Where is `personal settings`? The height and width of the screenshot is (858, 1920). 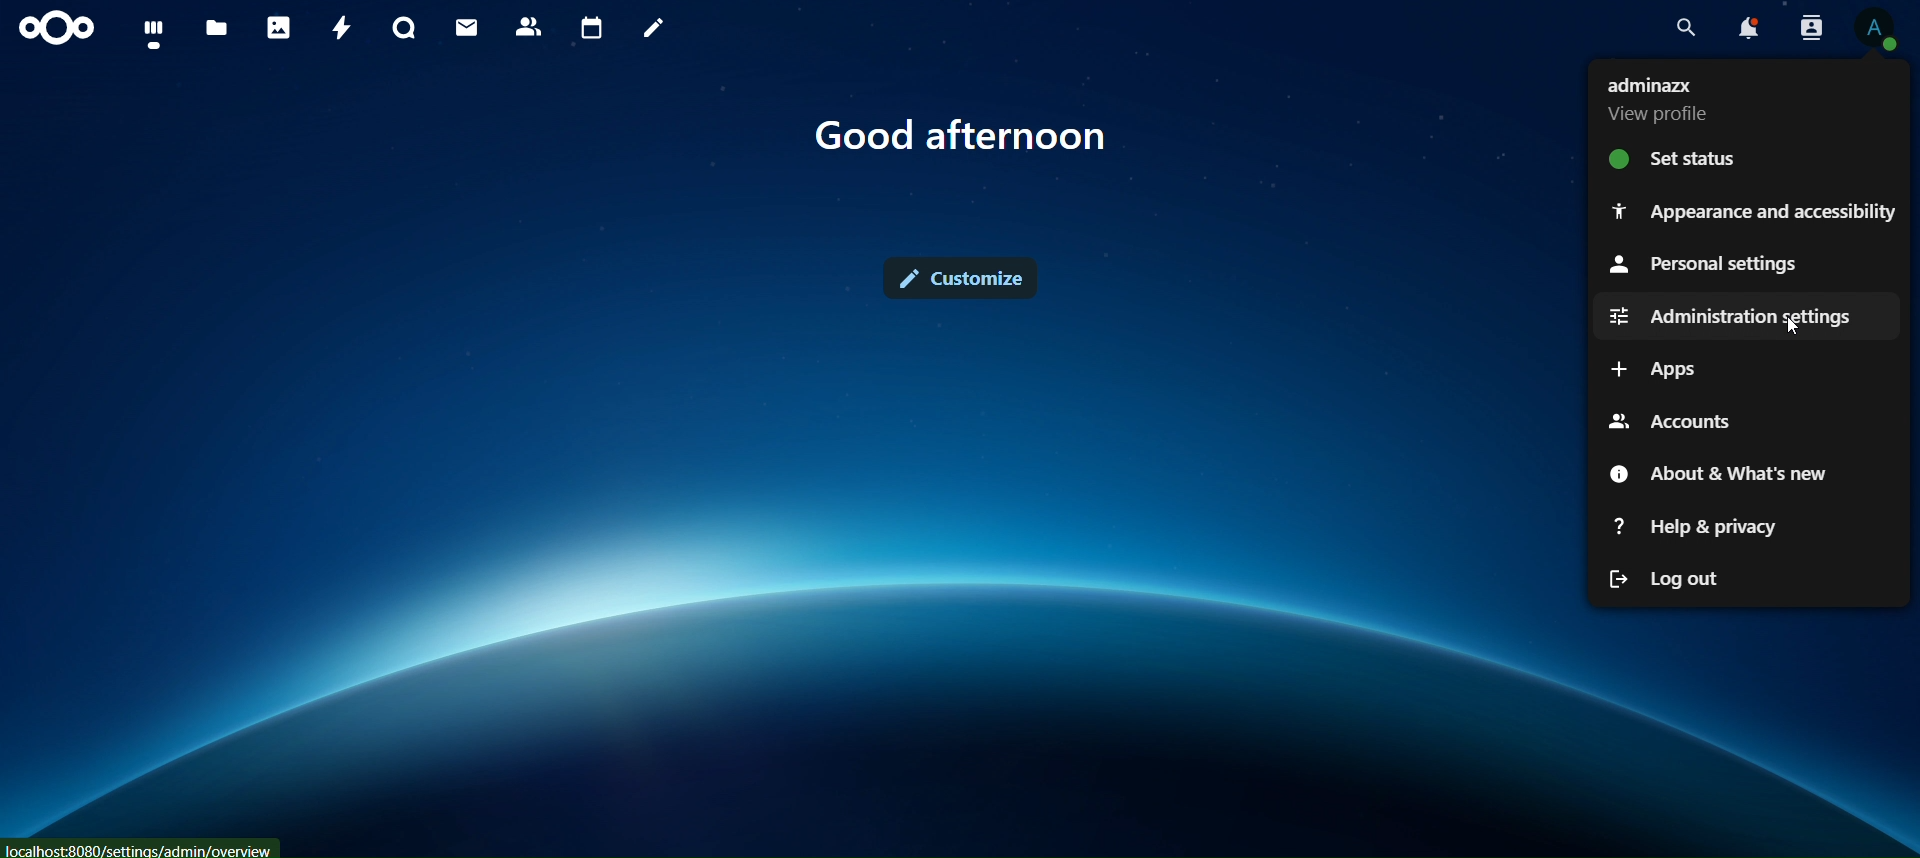 personal settings is located at coordinates (1714, 263).